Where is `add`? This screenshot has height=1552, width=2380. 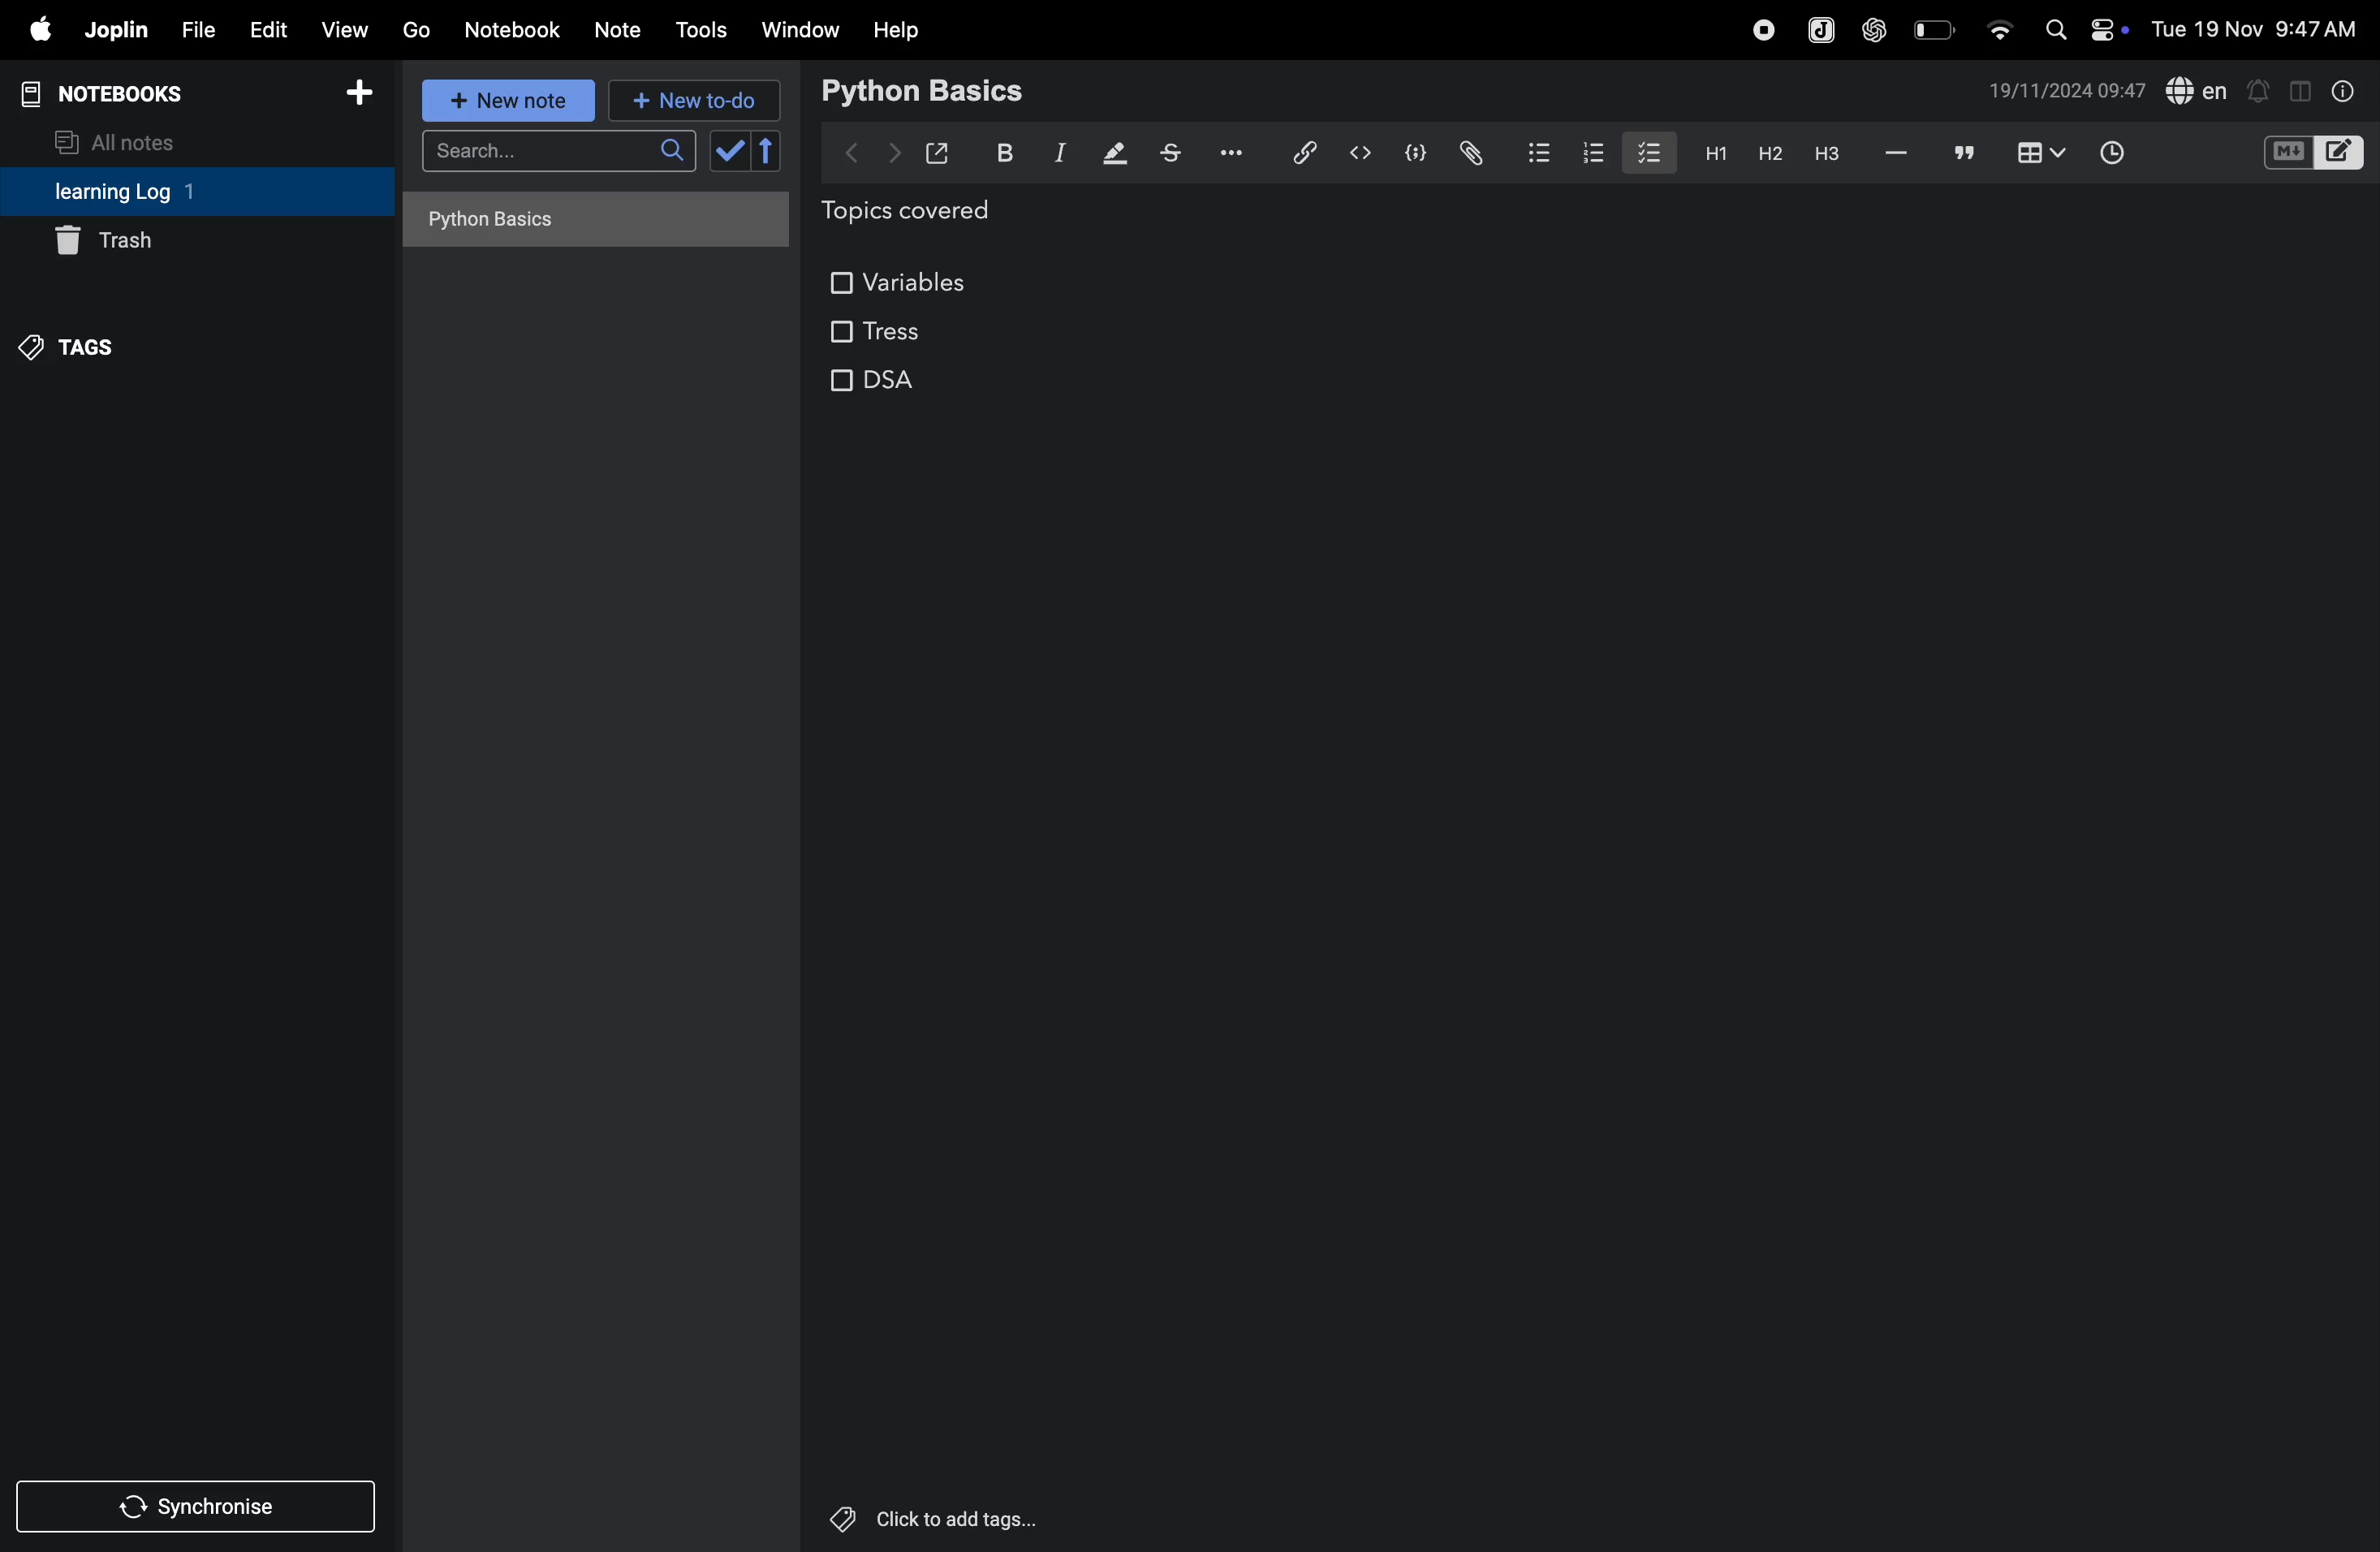
add is located at coordinates (360, 99).